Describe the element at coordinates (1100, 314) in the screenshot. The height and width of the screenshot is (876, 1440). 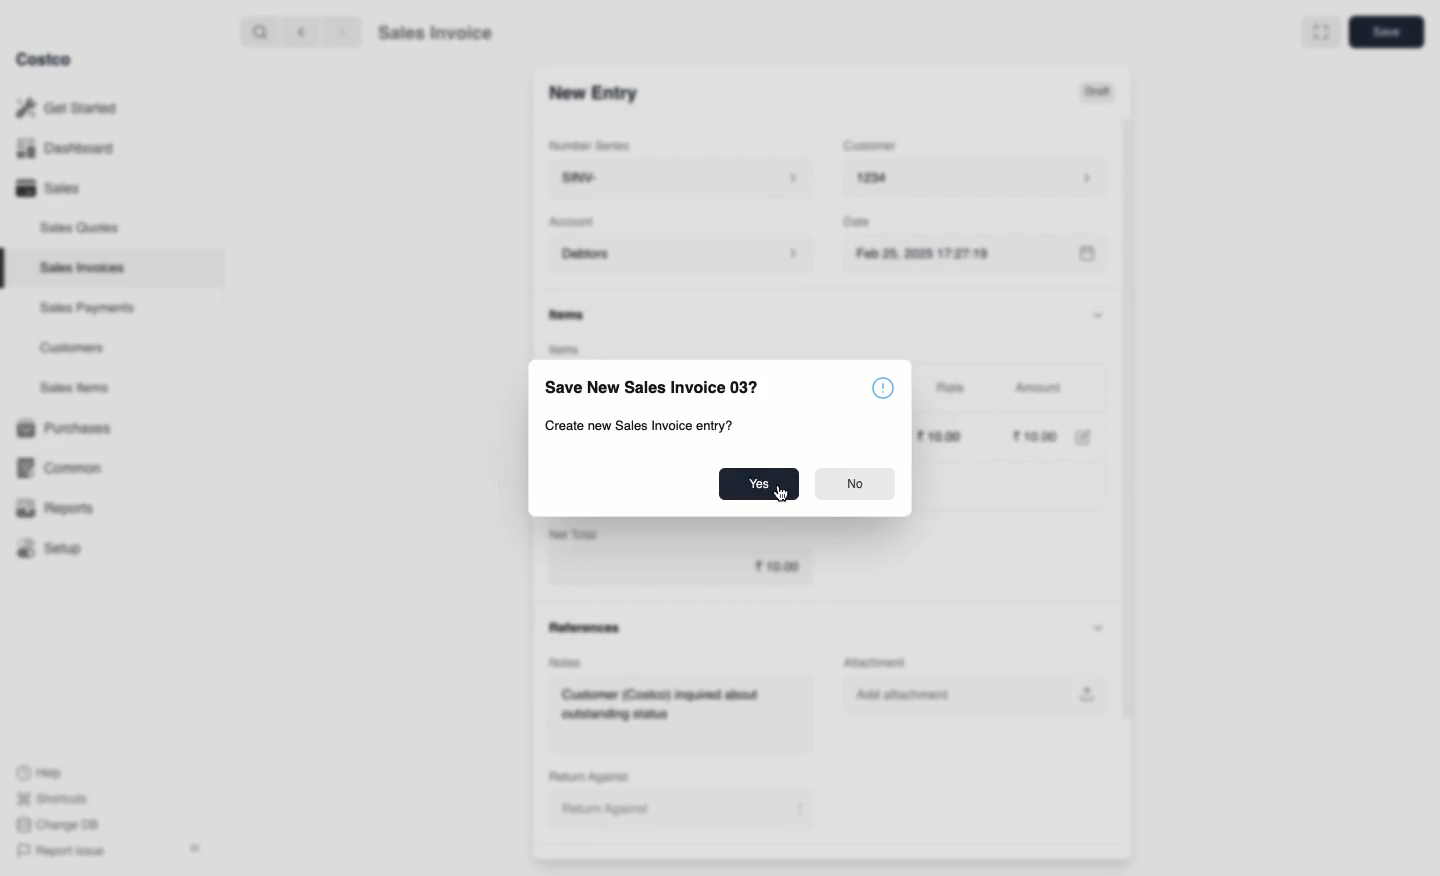
I see `Hide` at that location.